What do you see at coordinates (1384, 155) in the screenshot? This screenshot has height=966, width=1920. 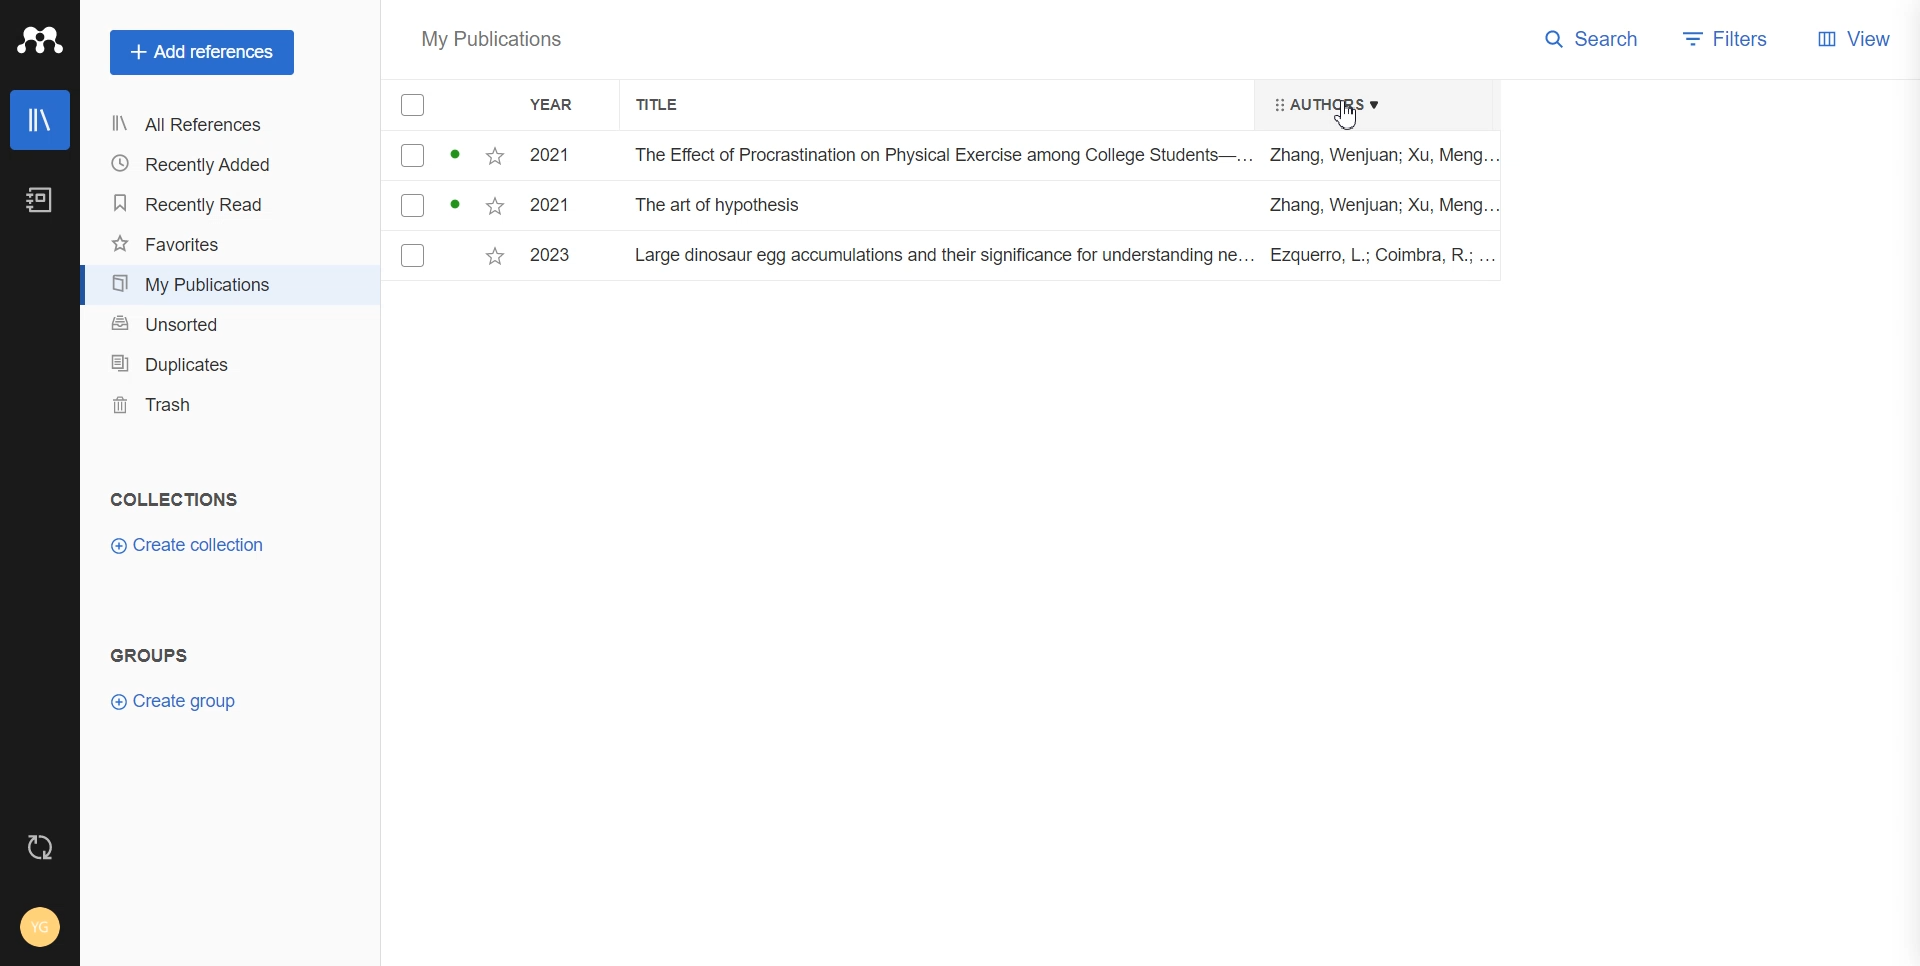 I see `Zhang, Wenjuan; Xu, Meng.` at bounding box center [1384, 155].